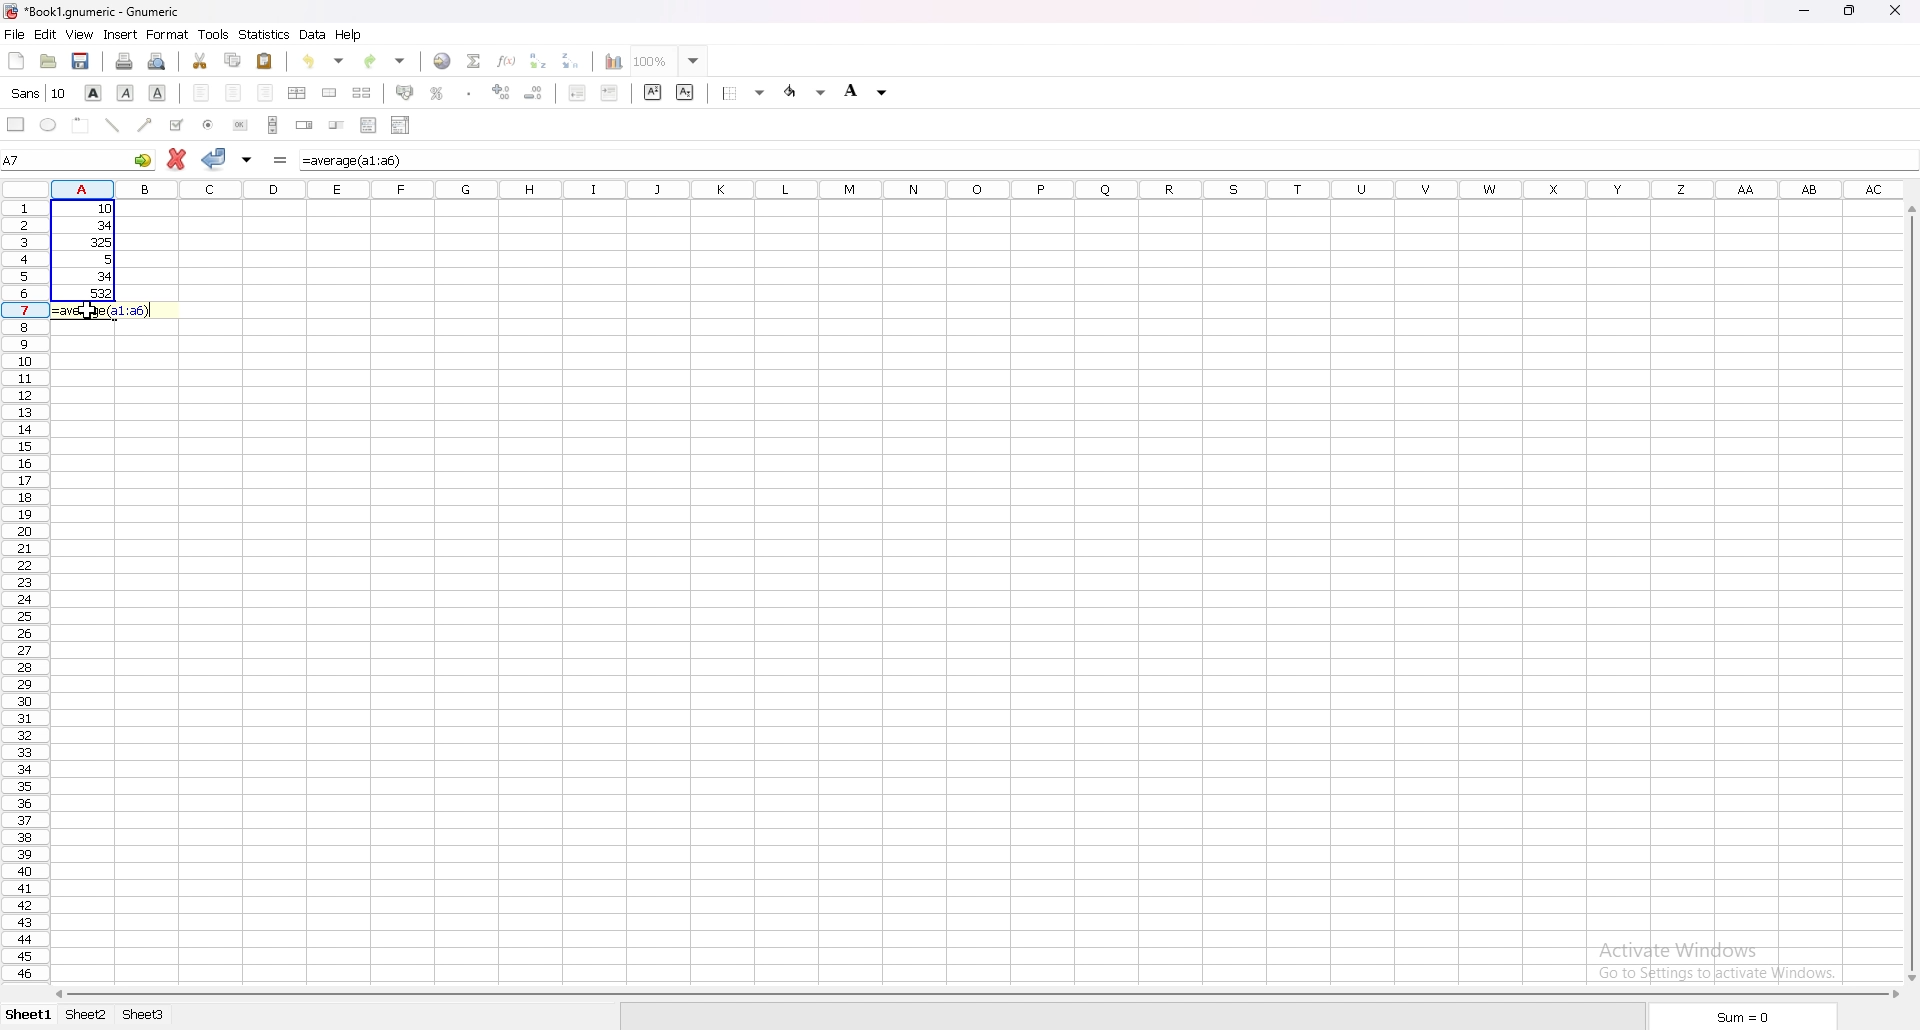 The image size is (1920, 1030). I want to click on summation, so click(475, 61).